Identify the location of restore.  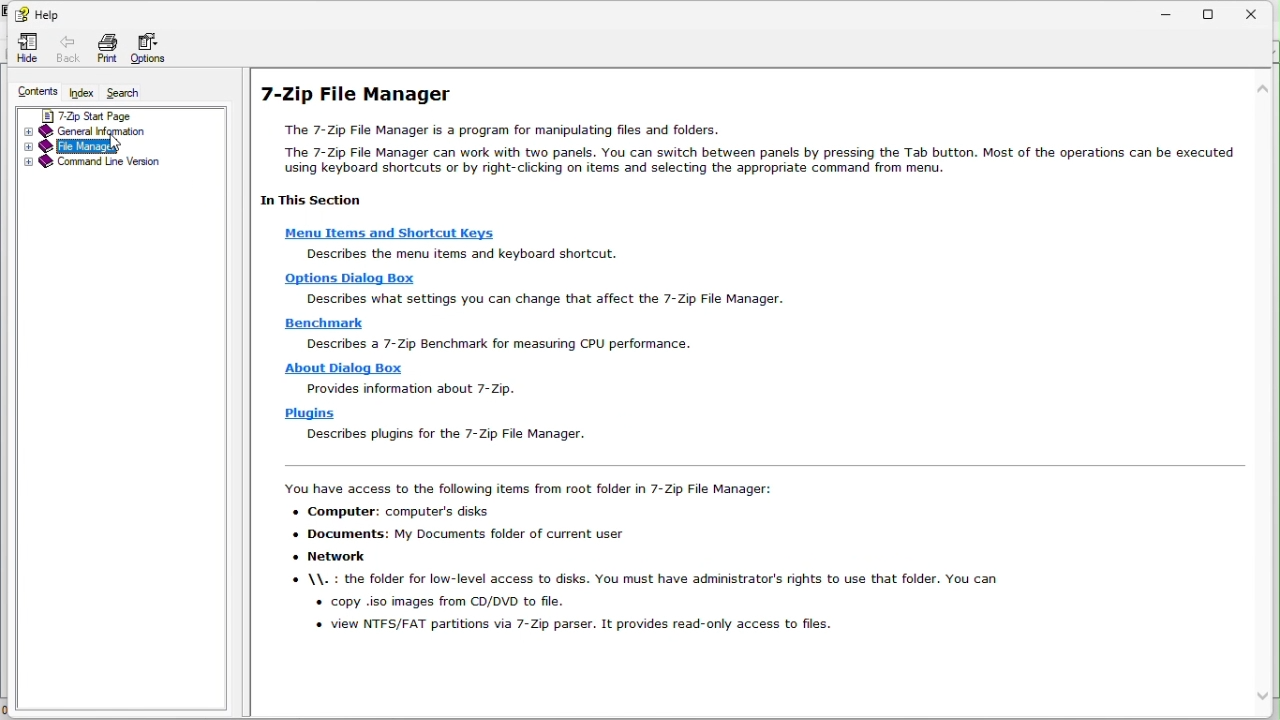
(1213, 11).